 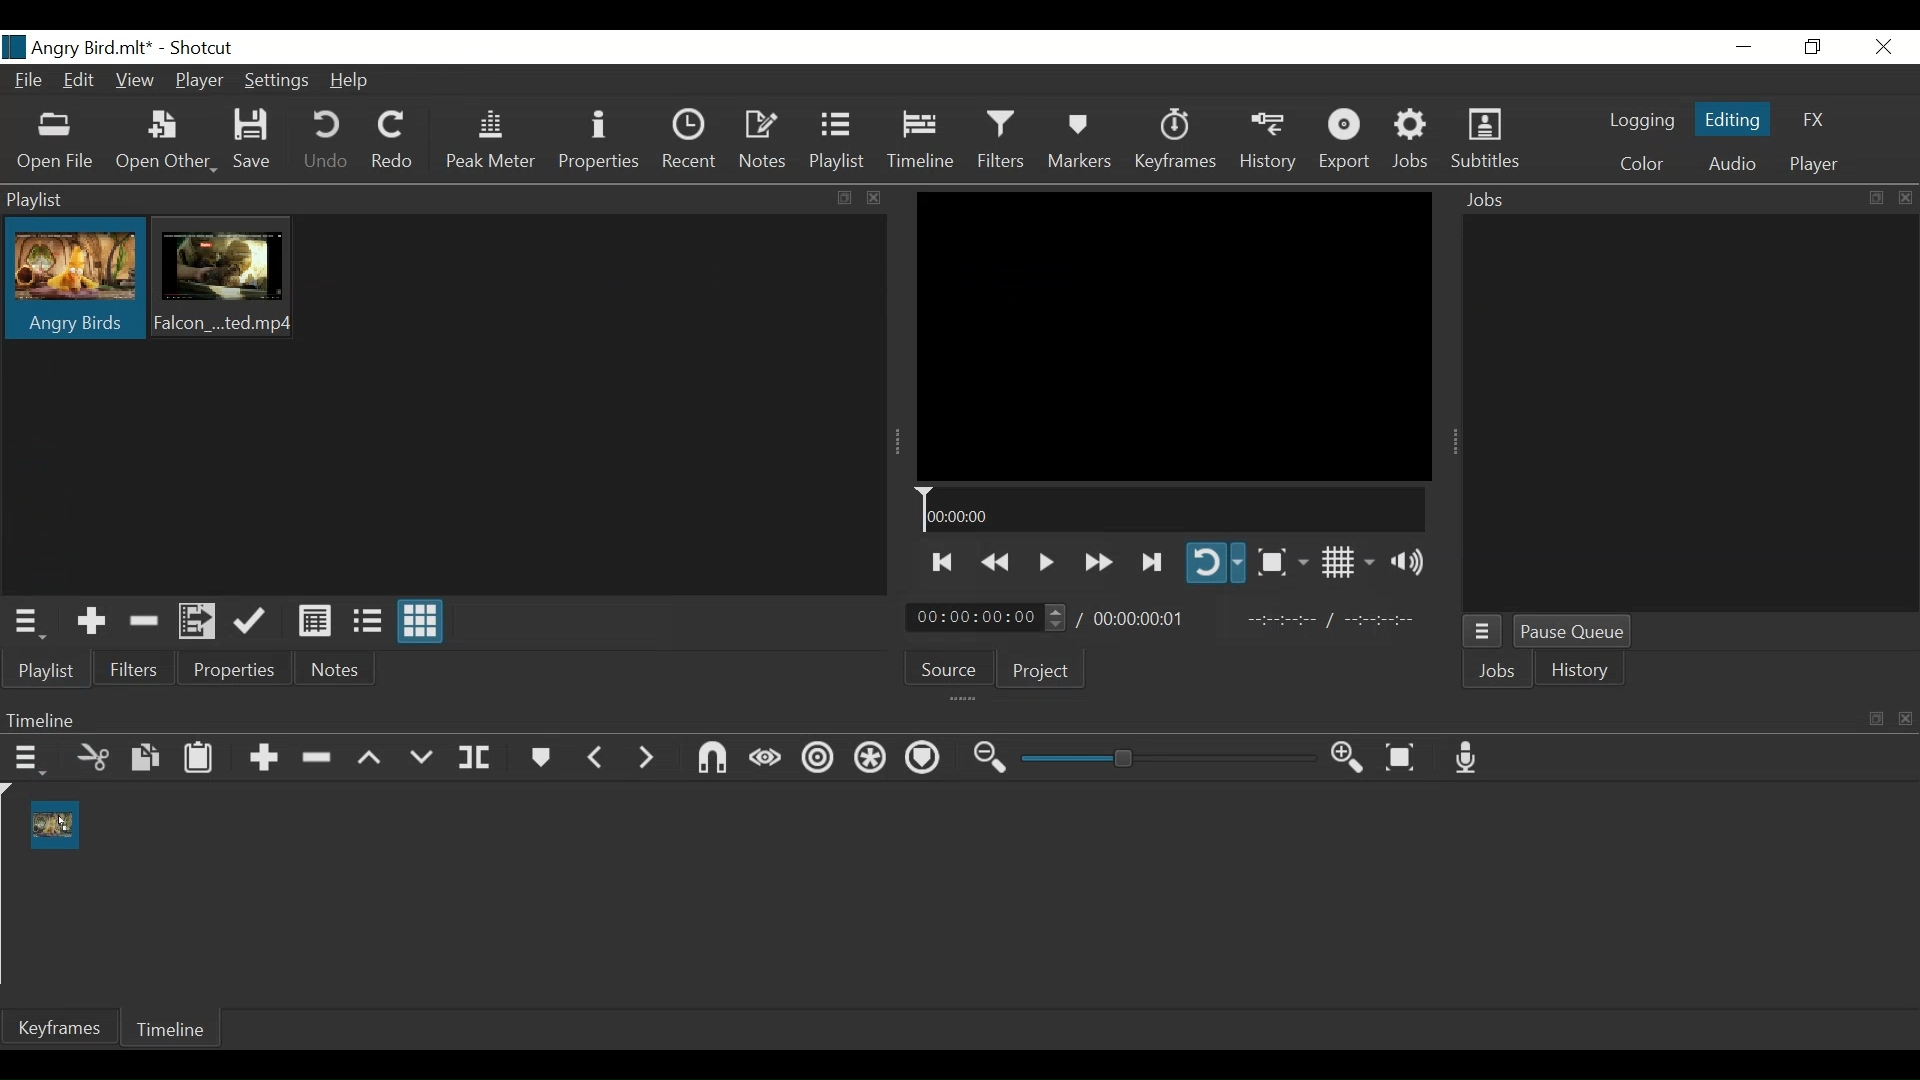 What do you see at coordinates (259, 143) in the screenshot?
I see `Save` at bounding box center [259, 143].